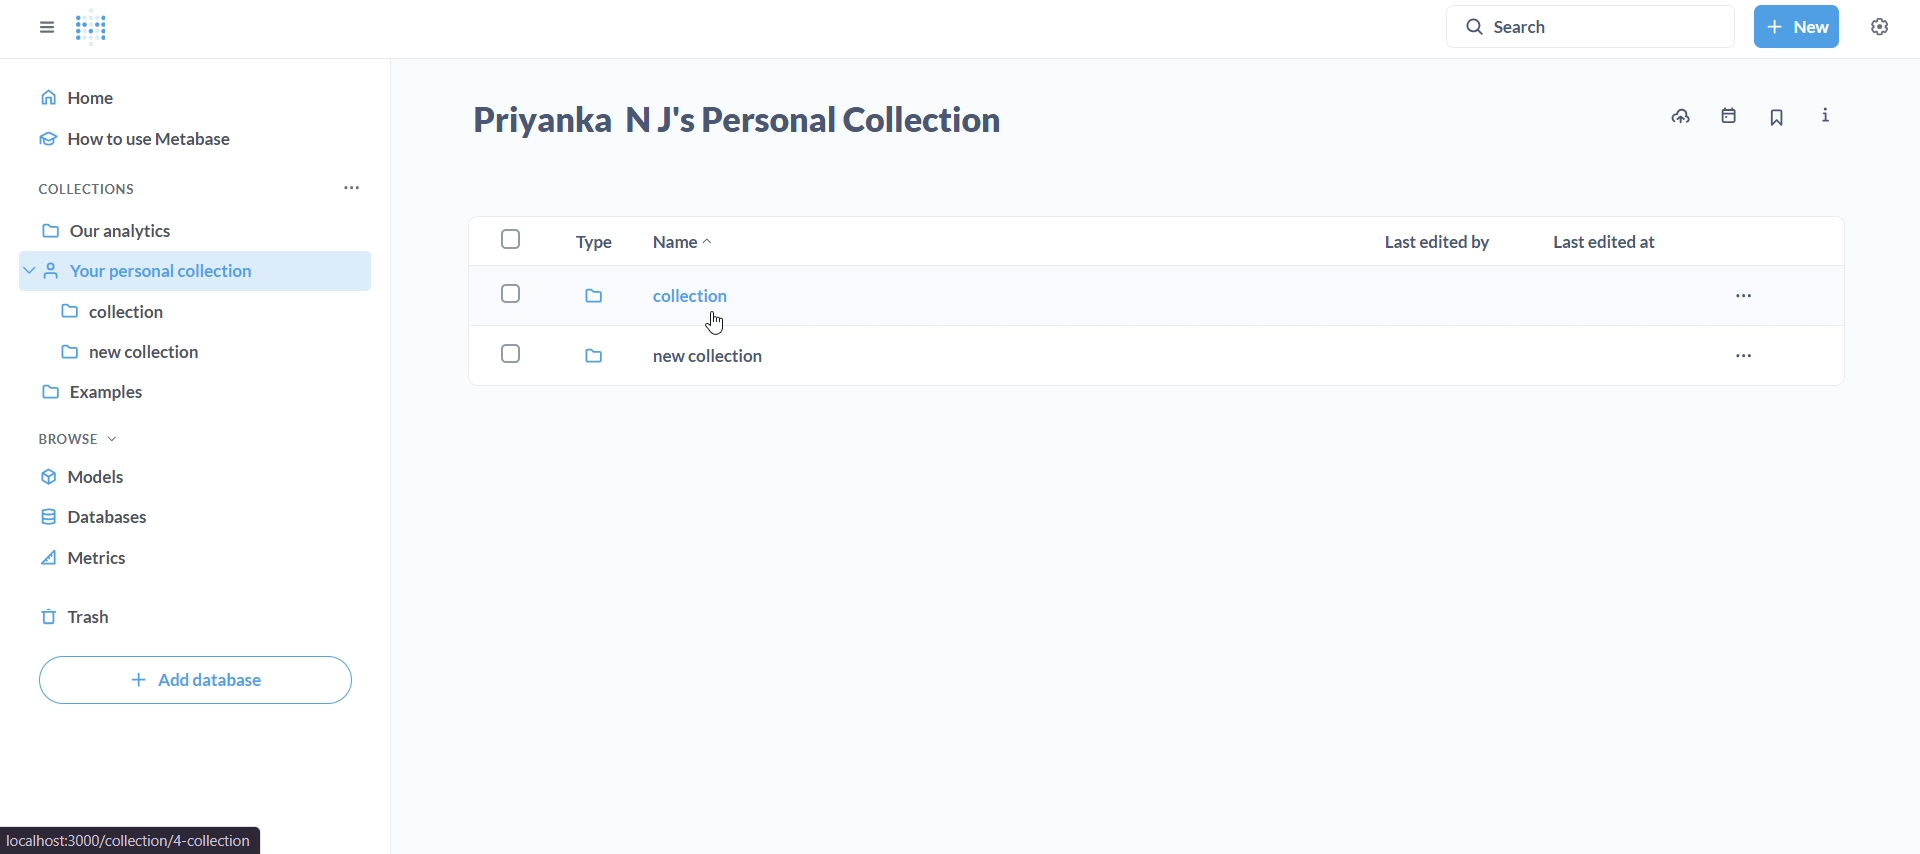 The image size is (1920, 854). Describe the element at coordinates (76, 614) in the screenshot. I see `trash` at that location.